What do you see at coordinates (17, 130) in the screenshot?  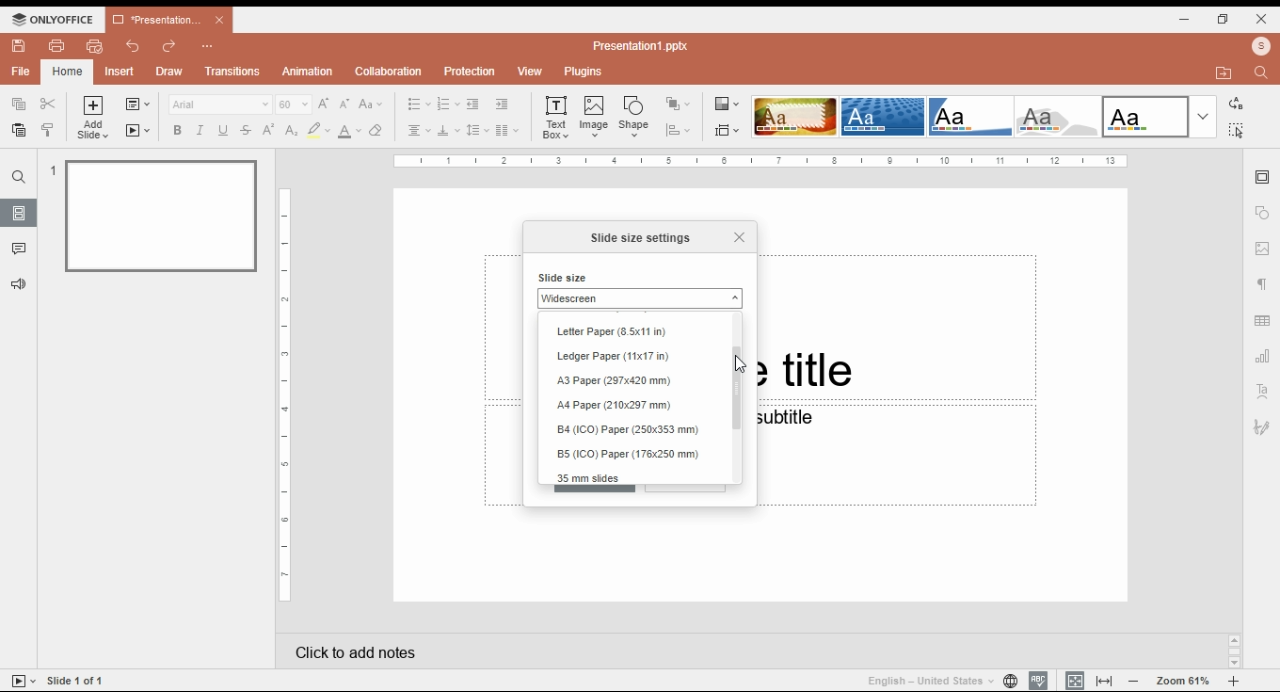 I see `paste` at bounding box center [17, 130].